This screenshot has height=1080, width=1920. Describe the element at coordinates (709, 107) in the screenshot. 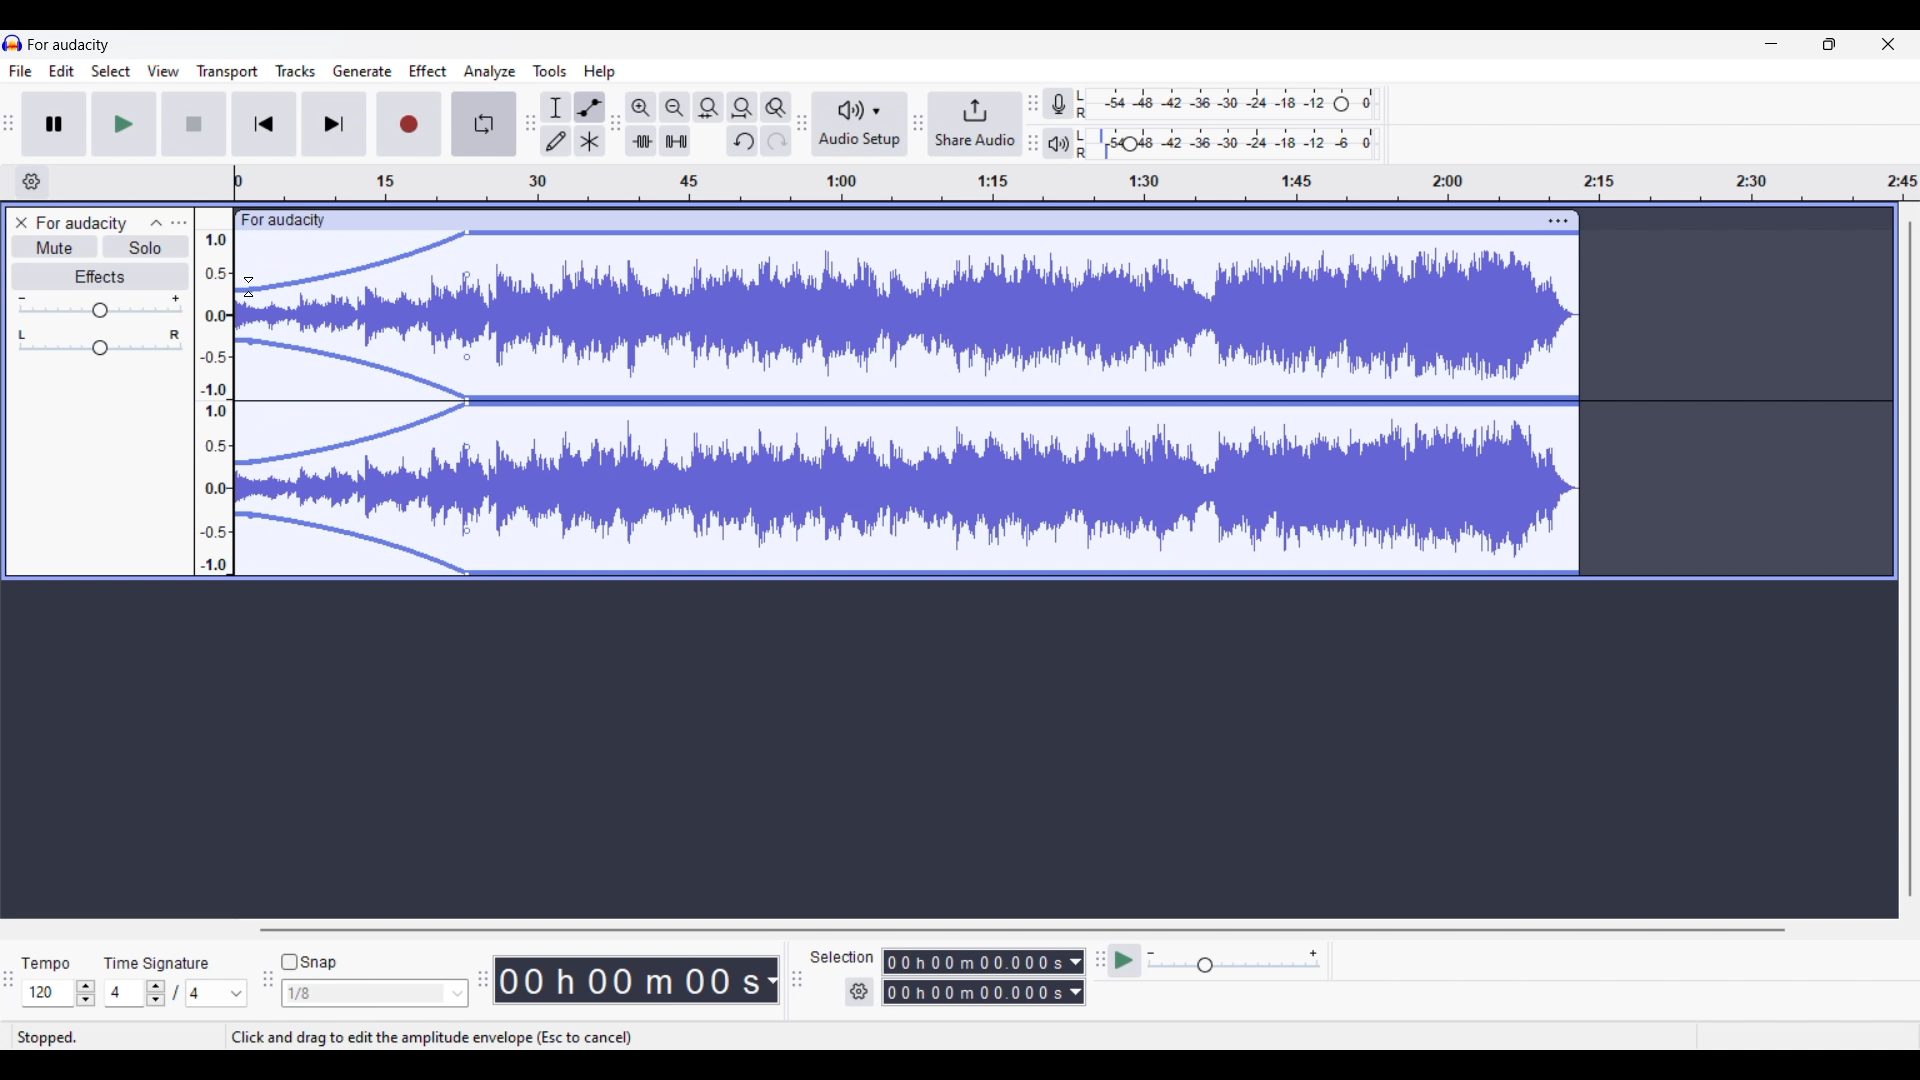

I see `Fit selection to width` at that location.